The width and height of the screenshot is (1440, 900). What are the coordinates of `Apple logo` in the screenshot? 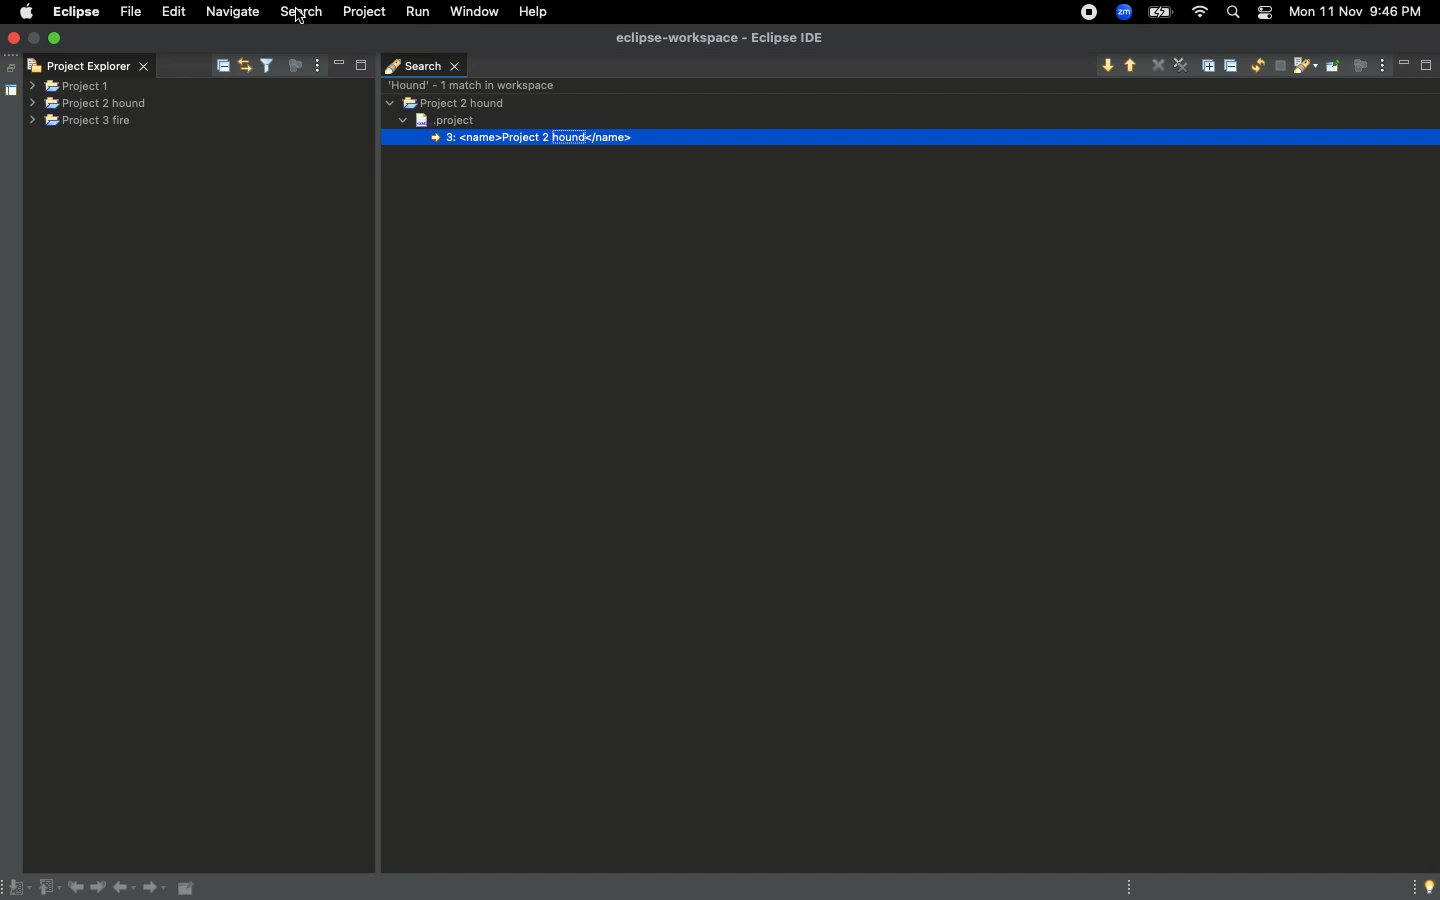 It's located at (27, 11).